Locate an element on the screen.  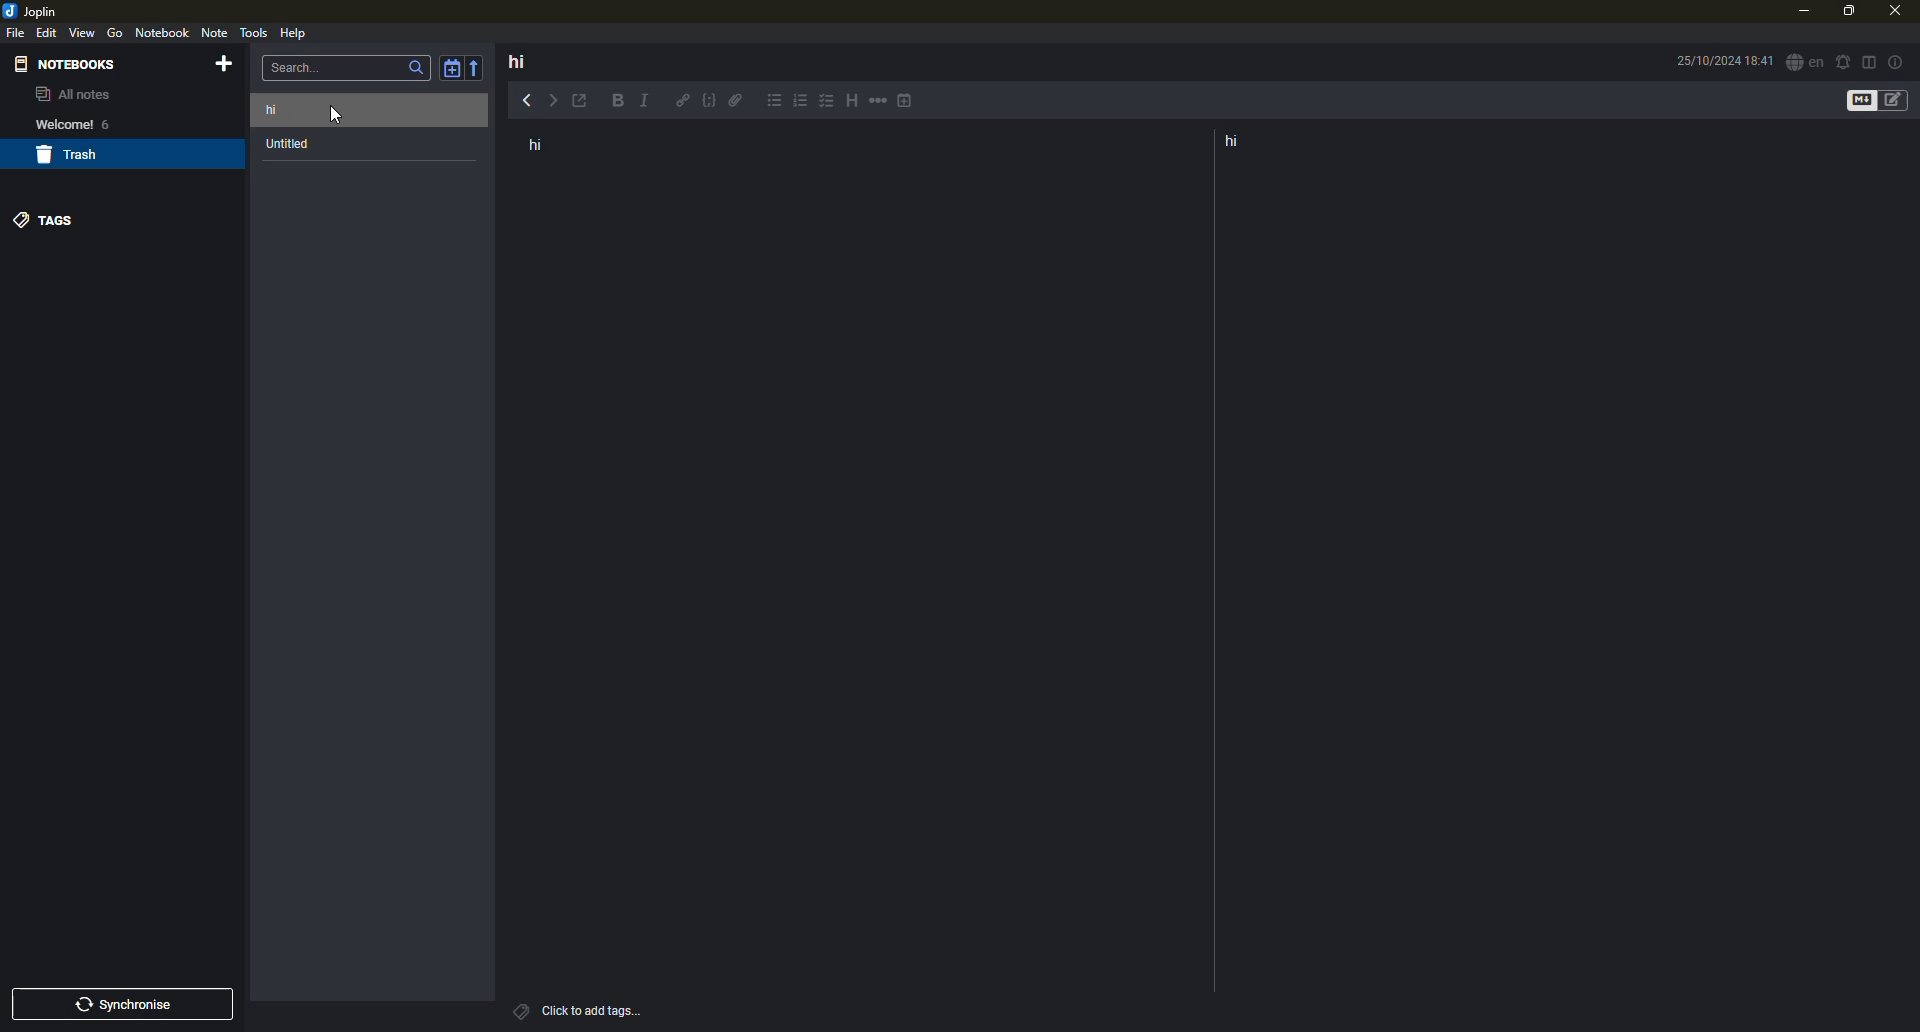
tags is located at coordinates (48, 218).